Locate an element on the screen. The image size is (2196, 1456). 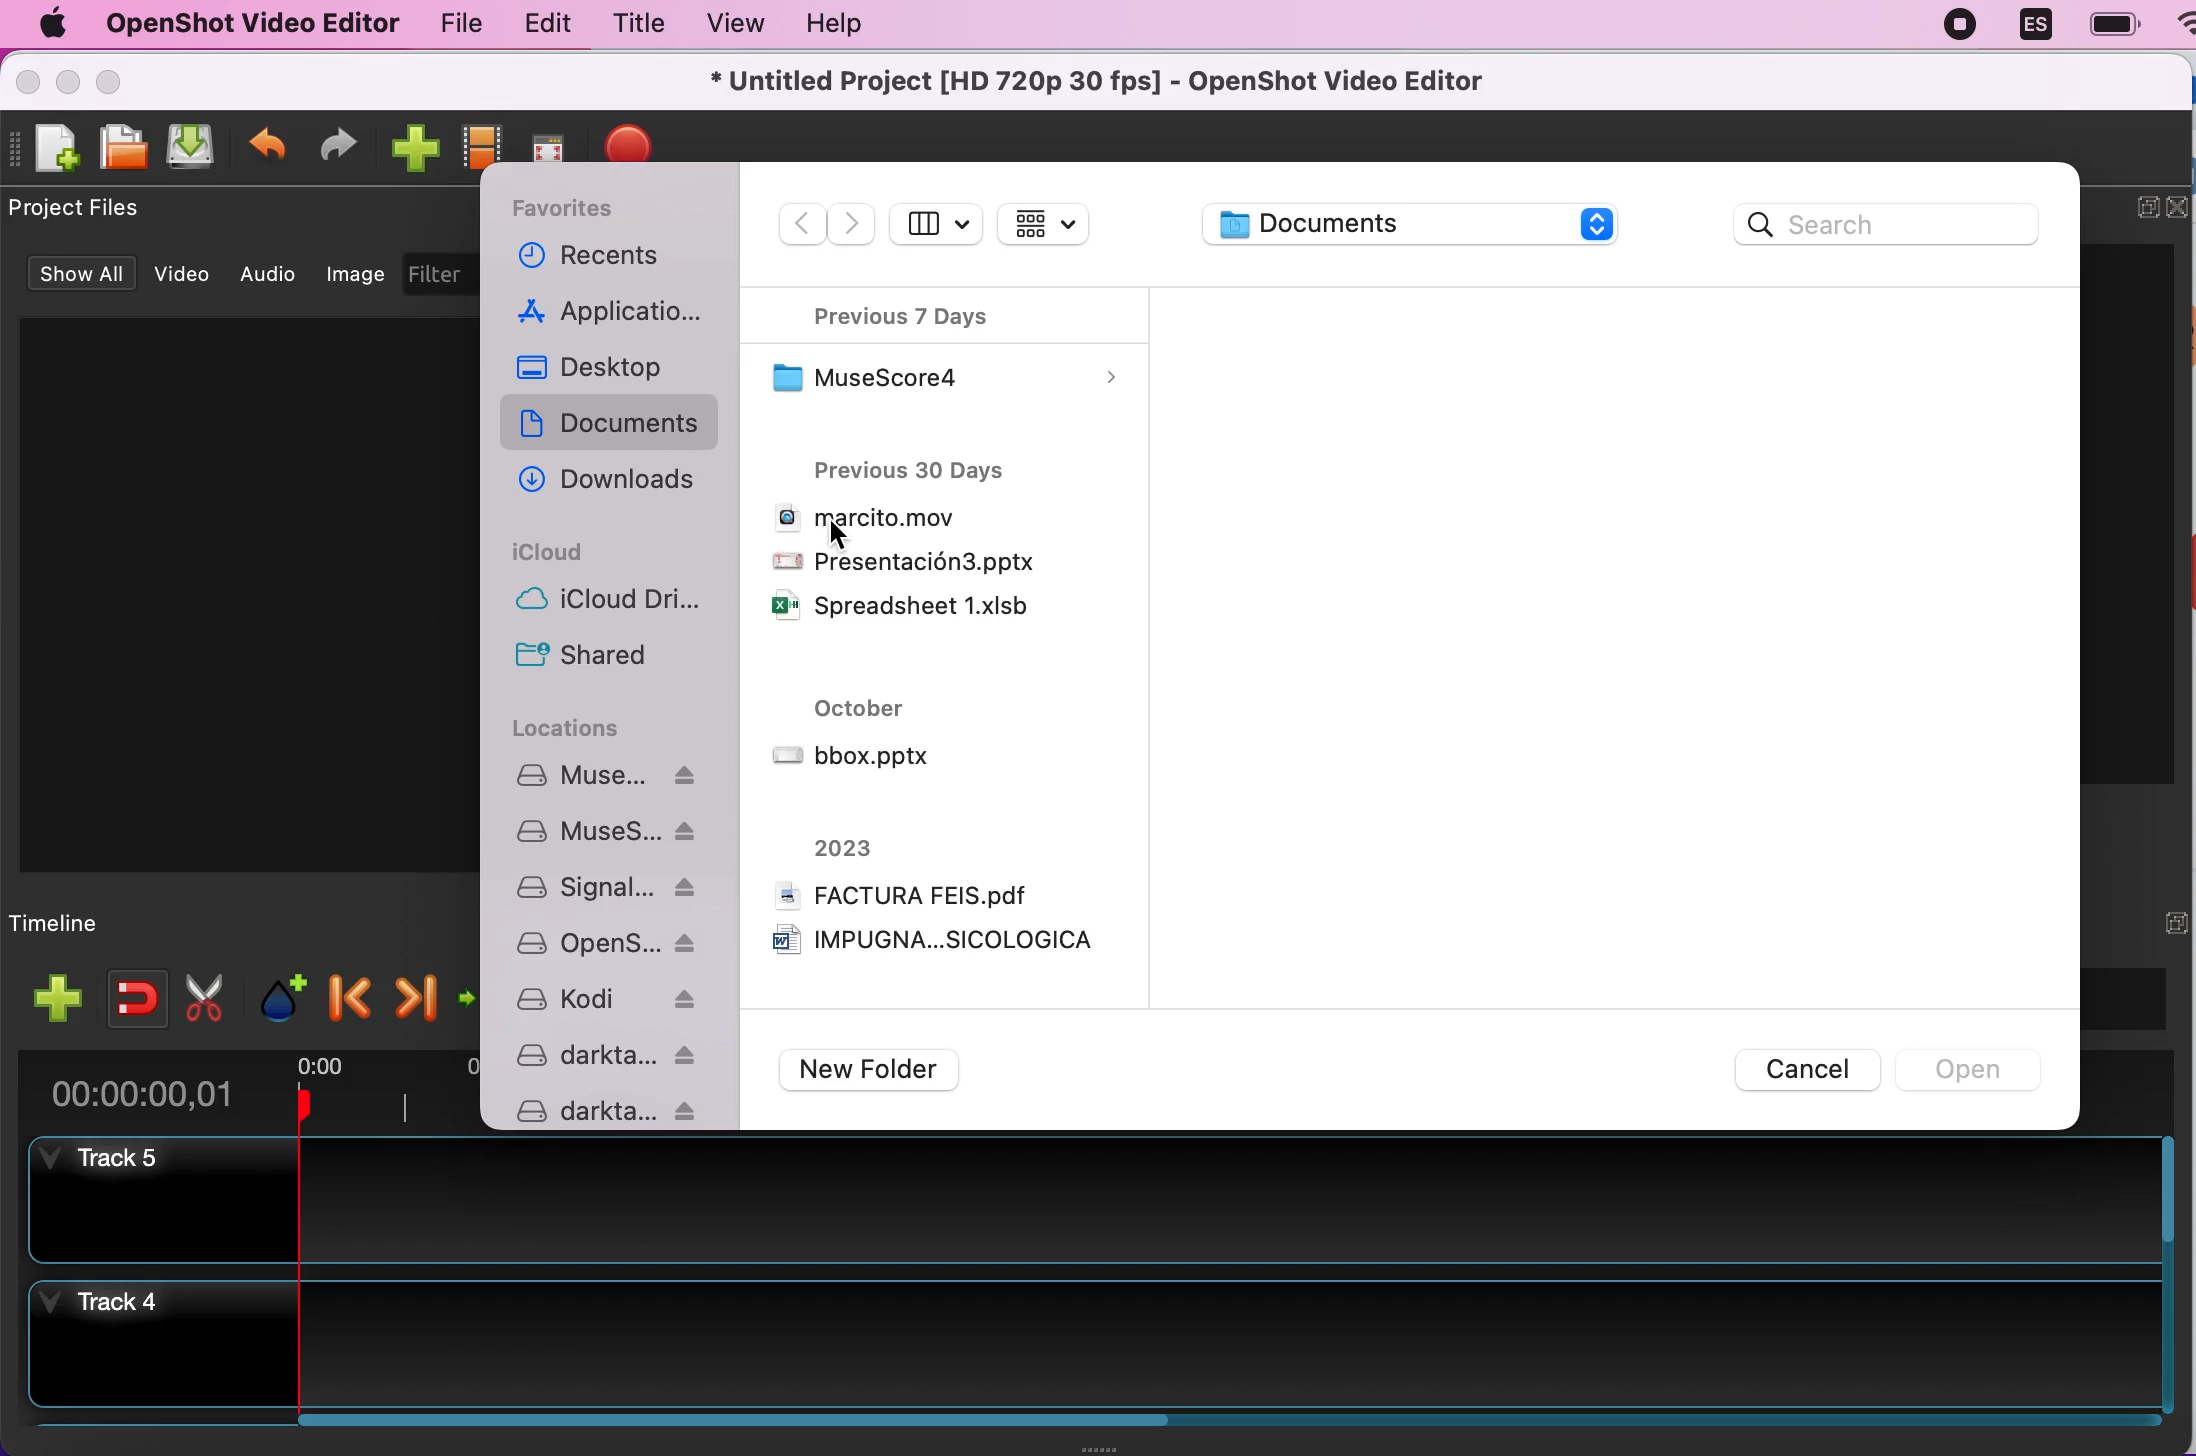
Spreadsheet 1.xIsb is located at coordinates (900, 607).